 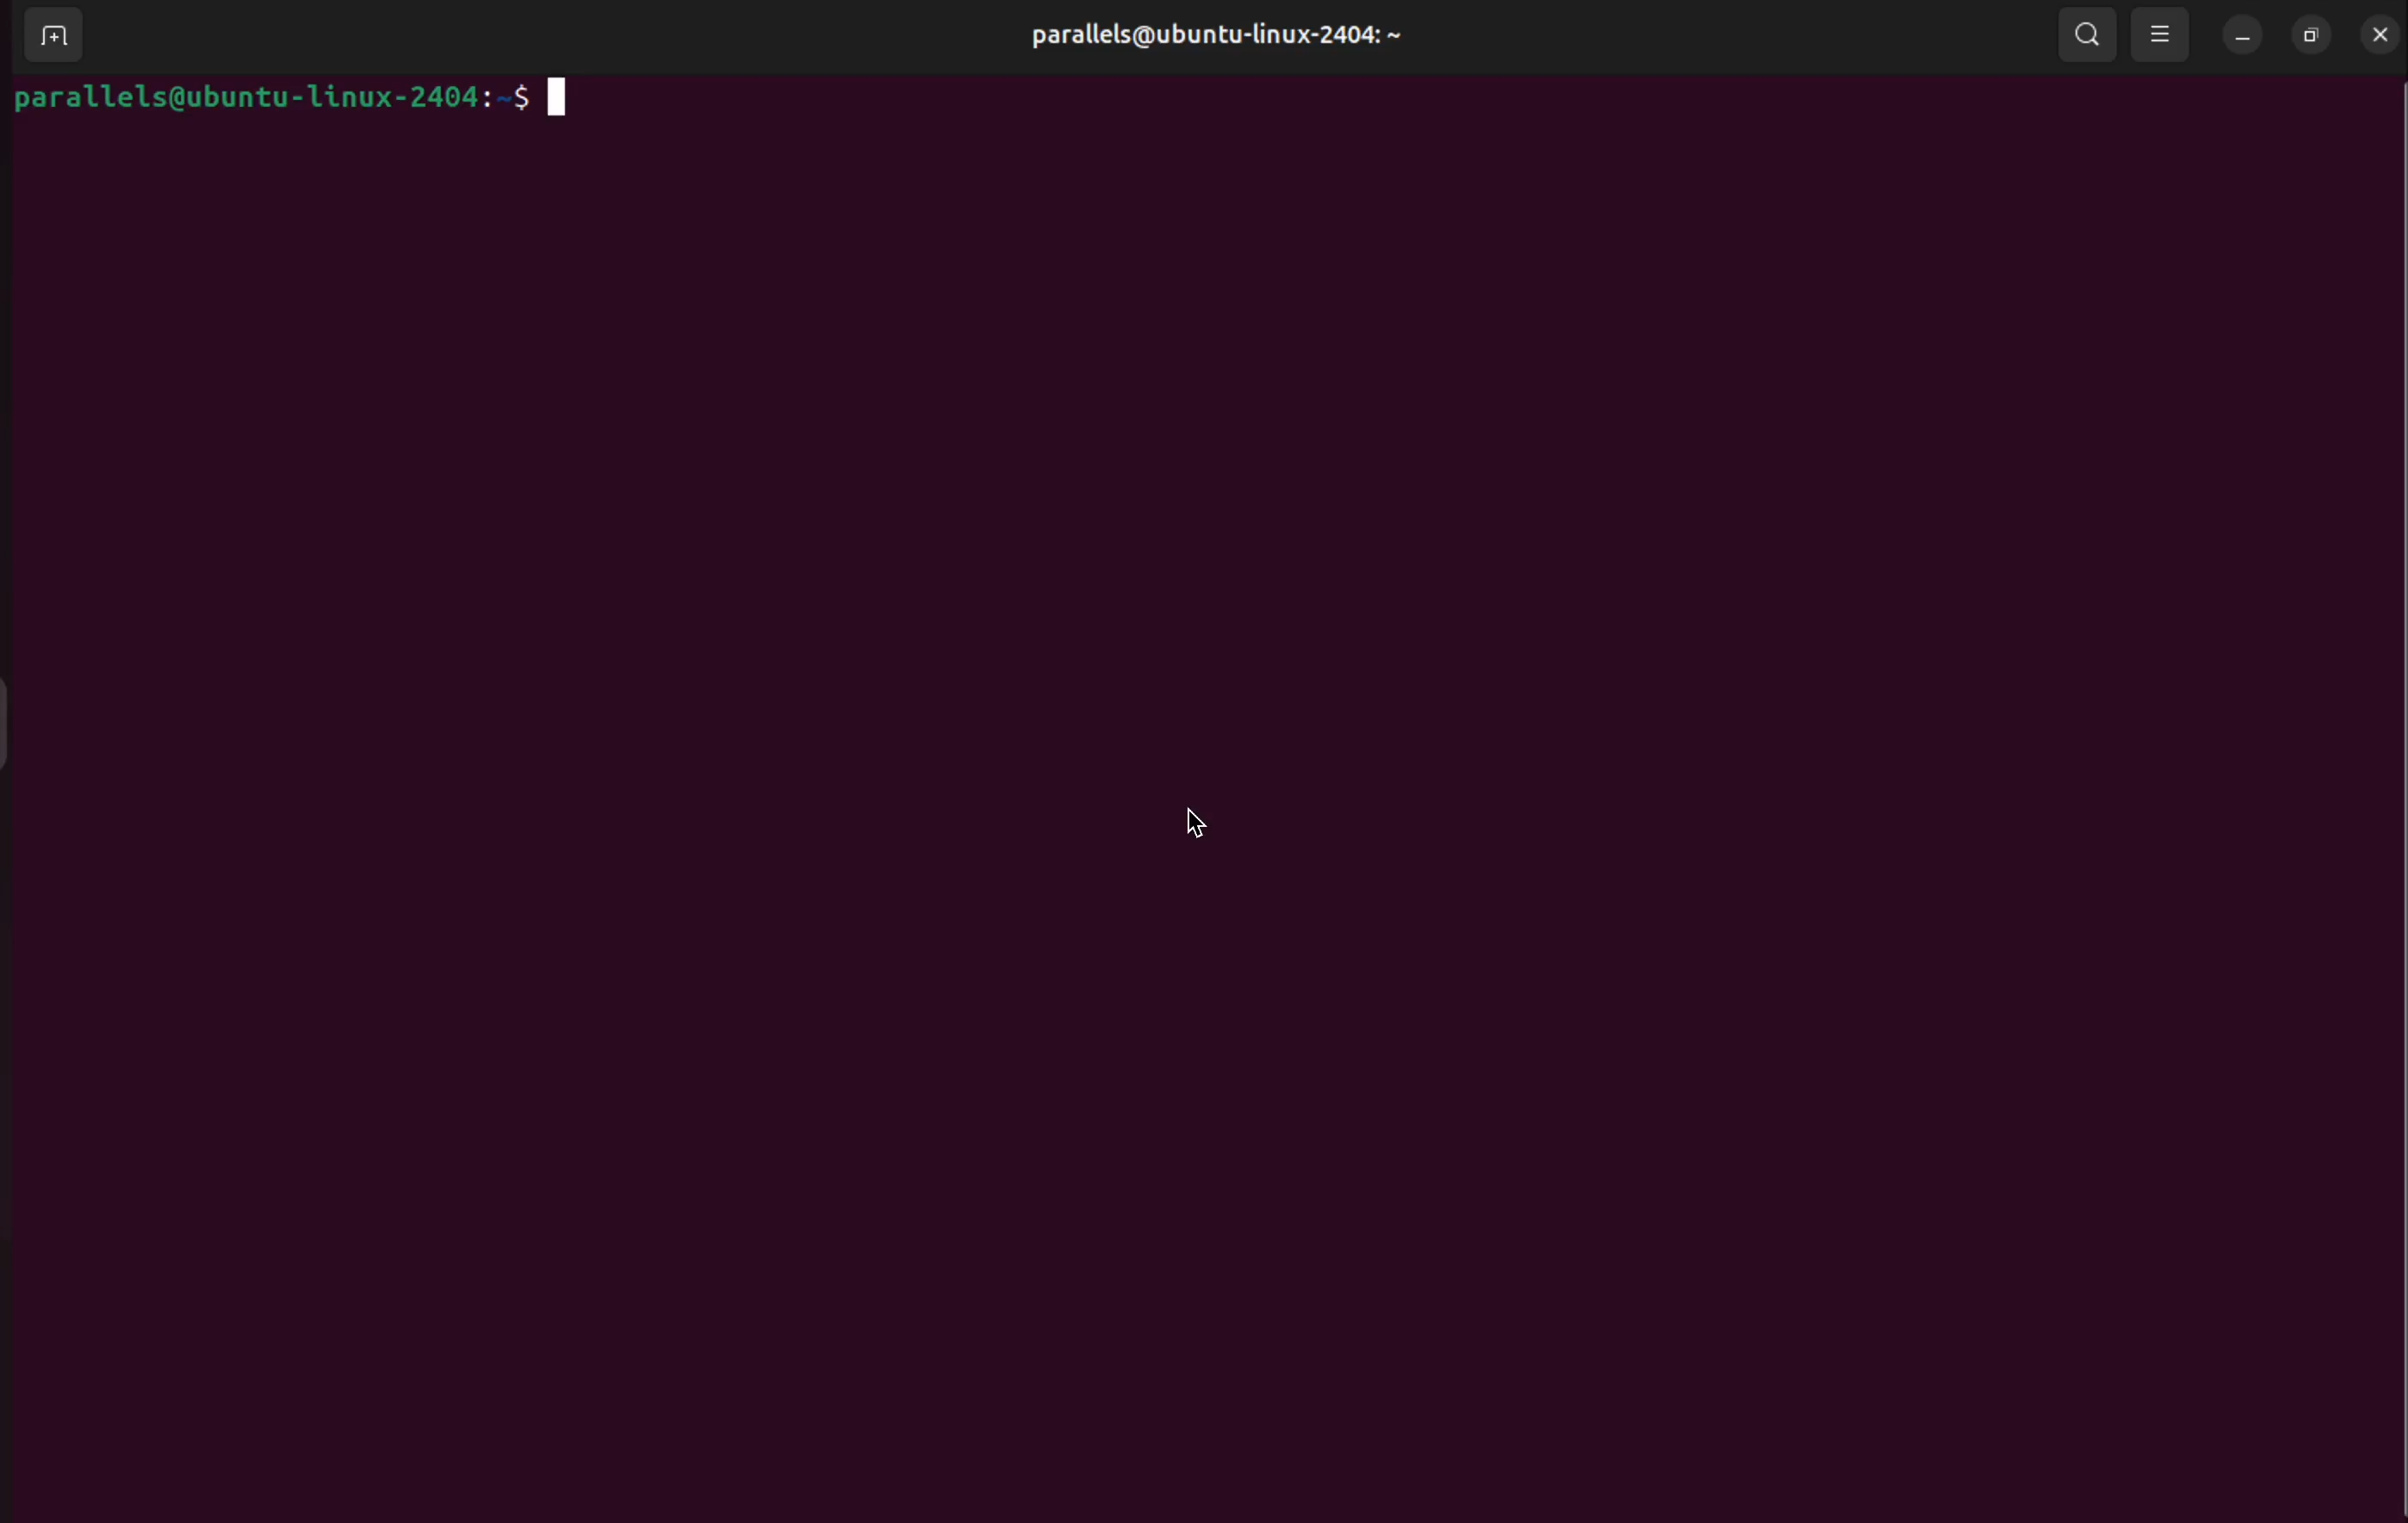 What do you see at coordinates (2309, 34) in the screenshot?
I see `resize` at bounding box center [2309, 34].